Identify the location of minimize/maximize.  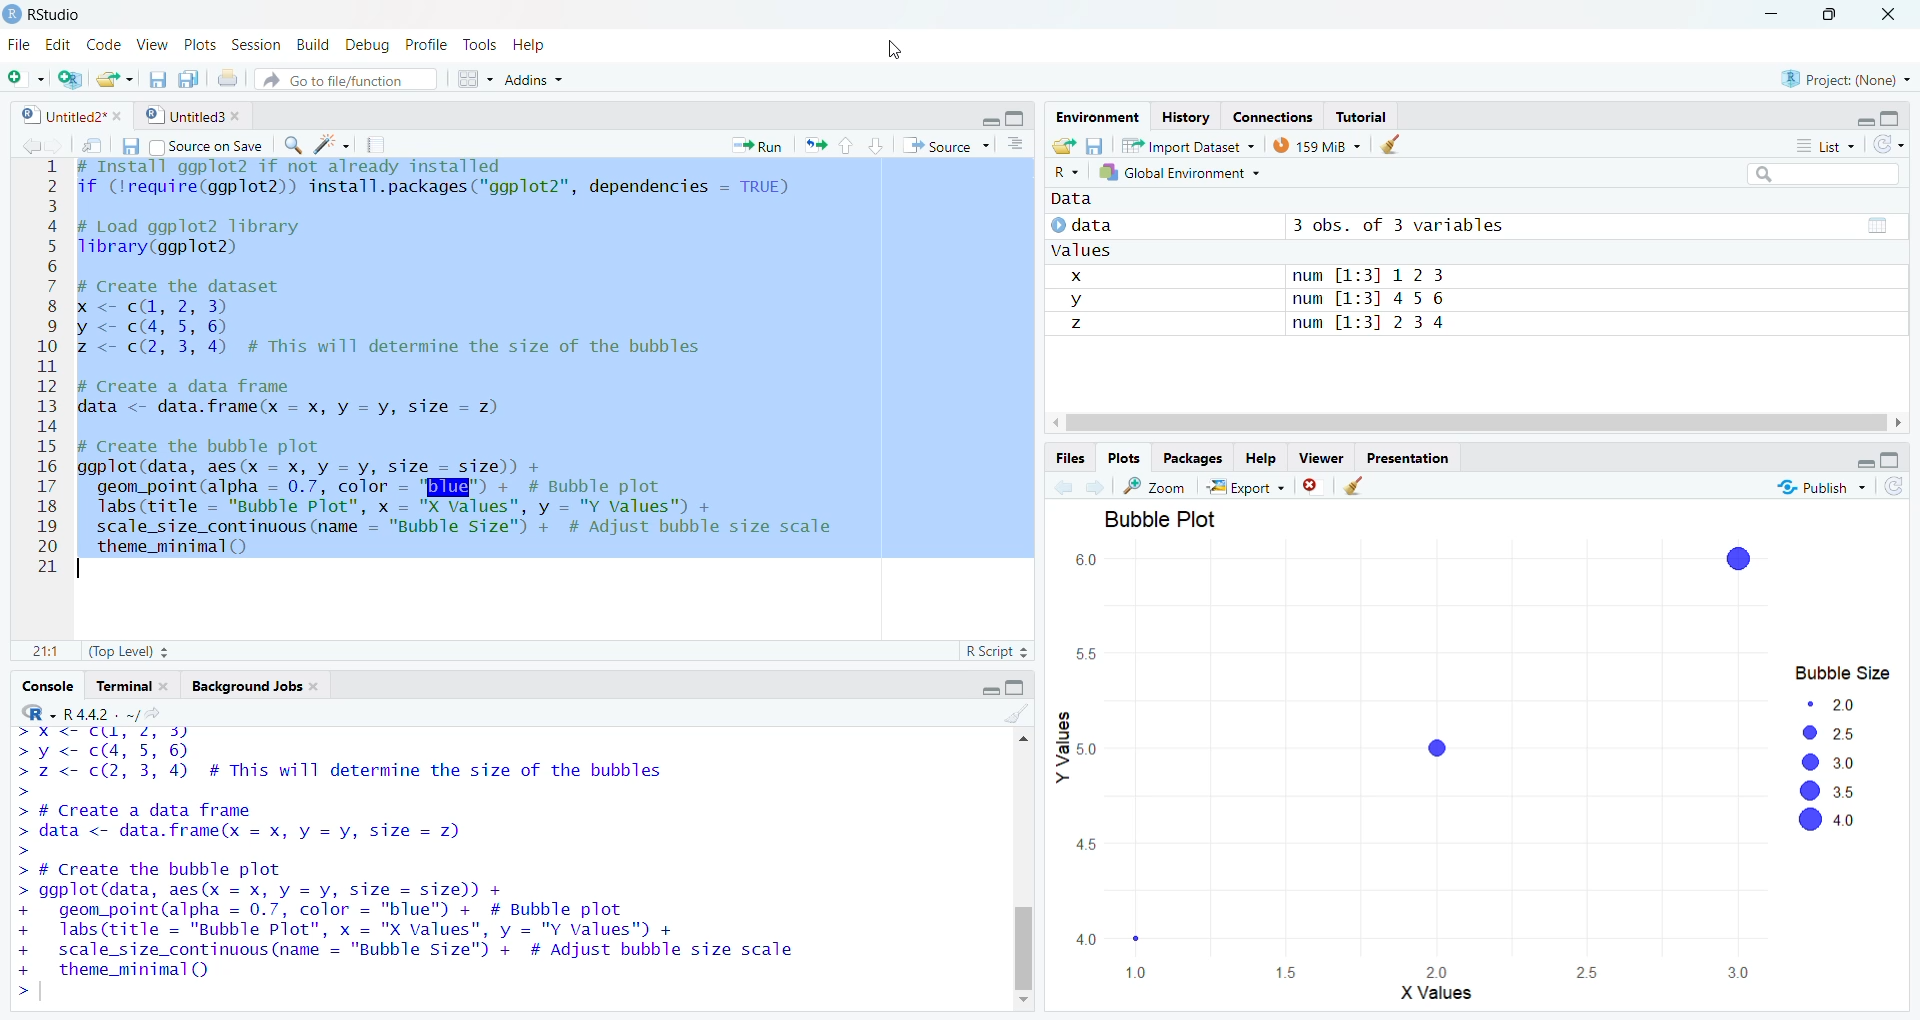
(995, 116).